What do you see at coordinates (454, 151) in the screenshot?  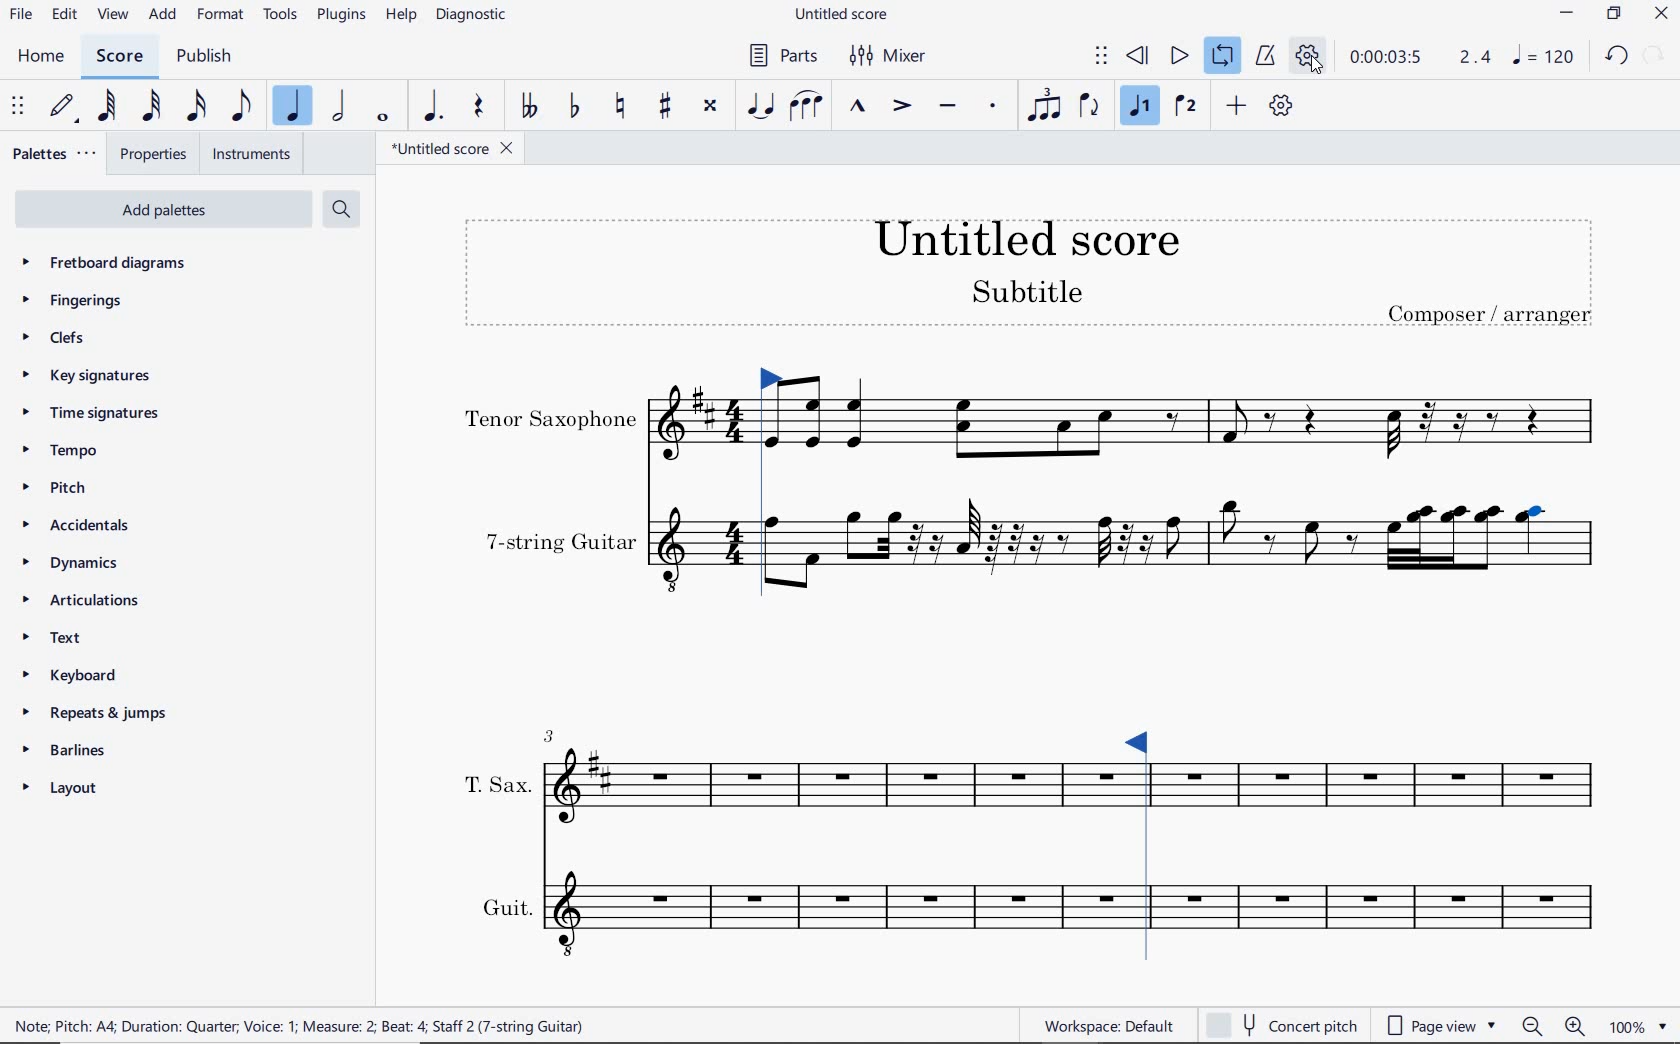 I see `FILE NAME` at bounding box center [454, 151].